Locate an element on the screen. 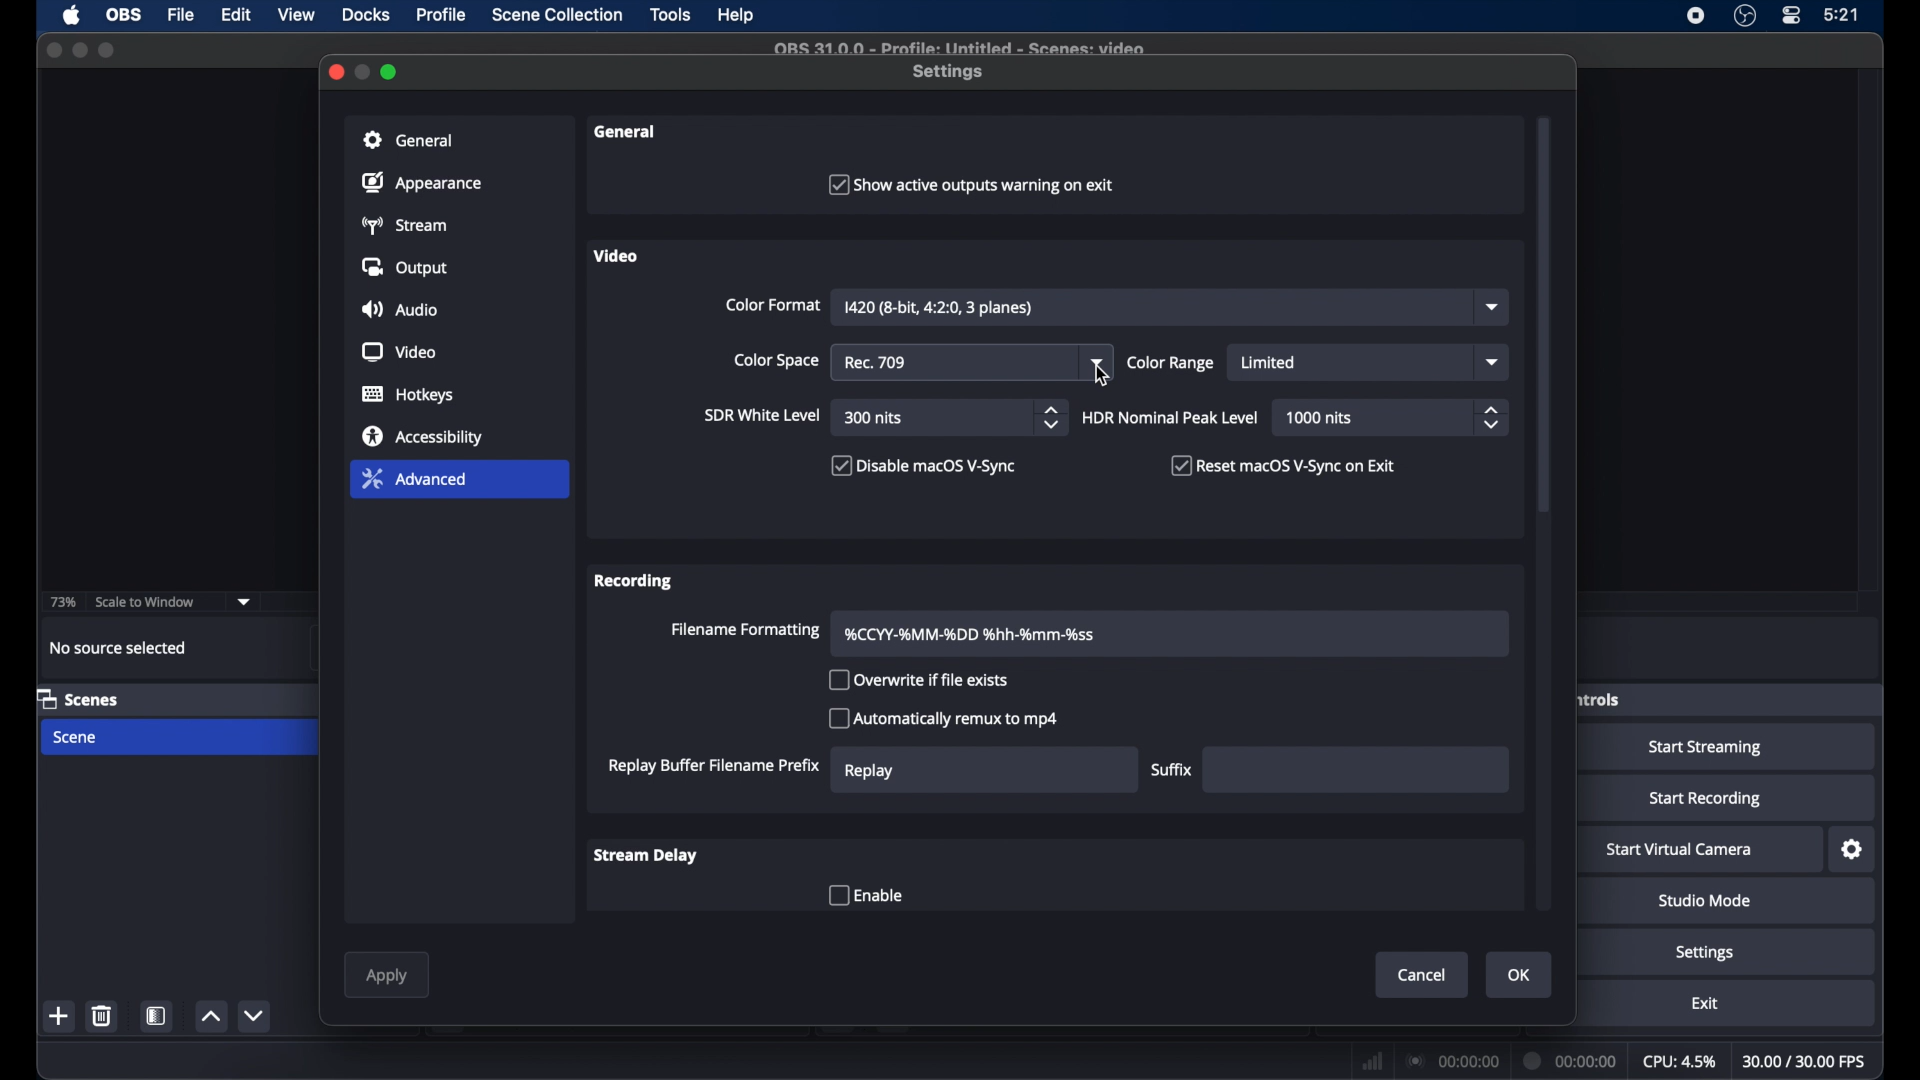 This screenshot has height=1080, width=1920. maximize is located at coordinates (107, 49).